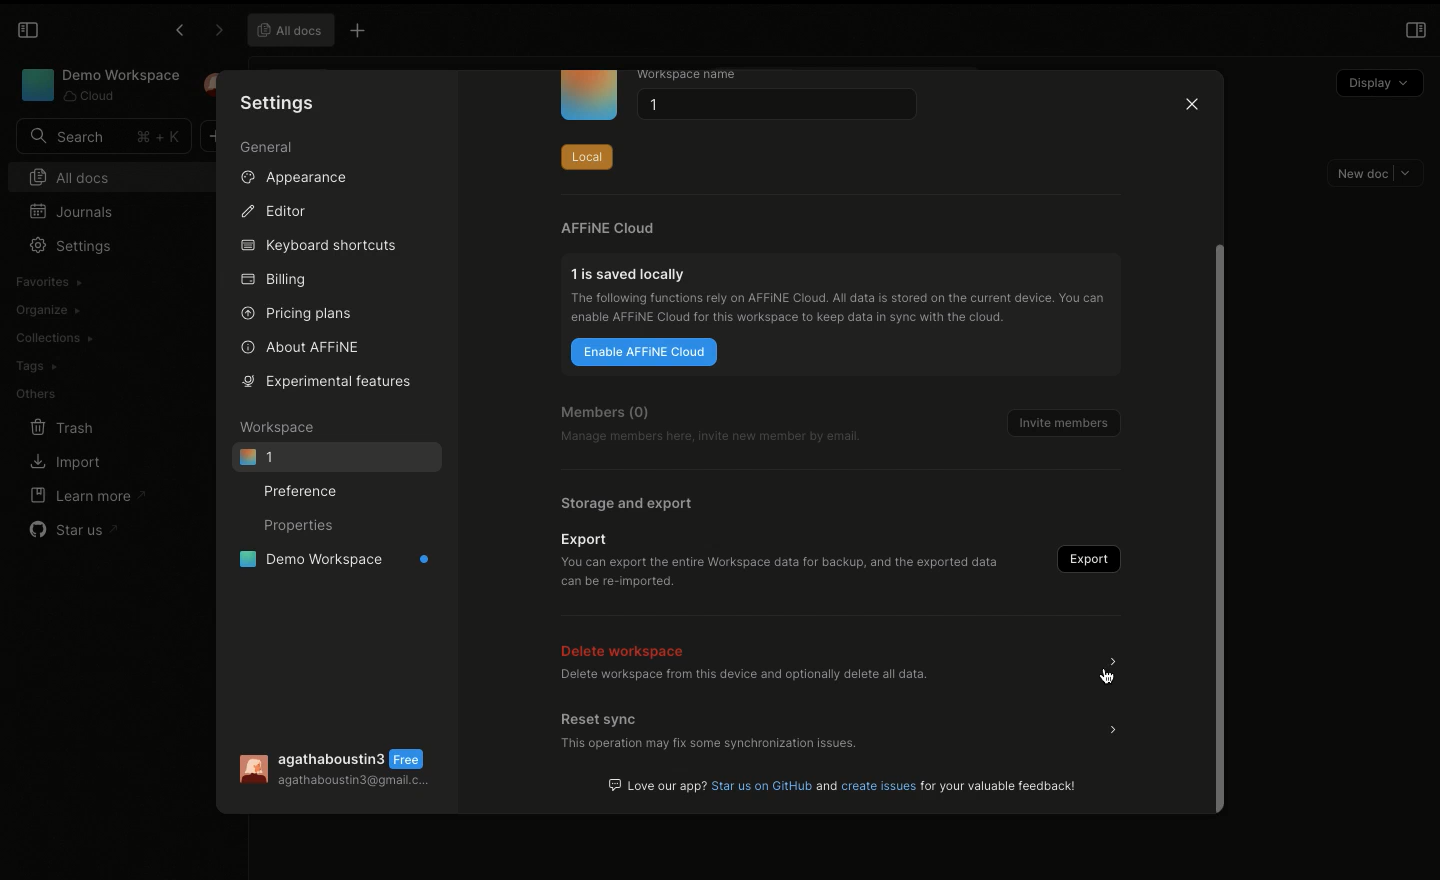 The height and width of the screenshot is (880, 1440). What do you see at coordinates (276, 212) in the screenshot?
I see `Editor` at bounding box center [276, 212].